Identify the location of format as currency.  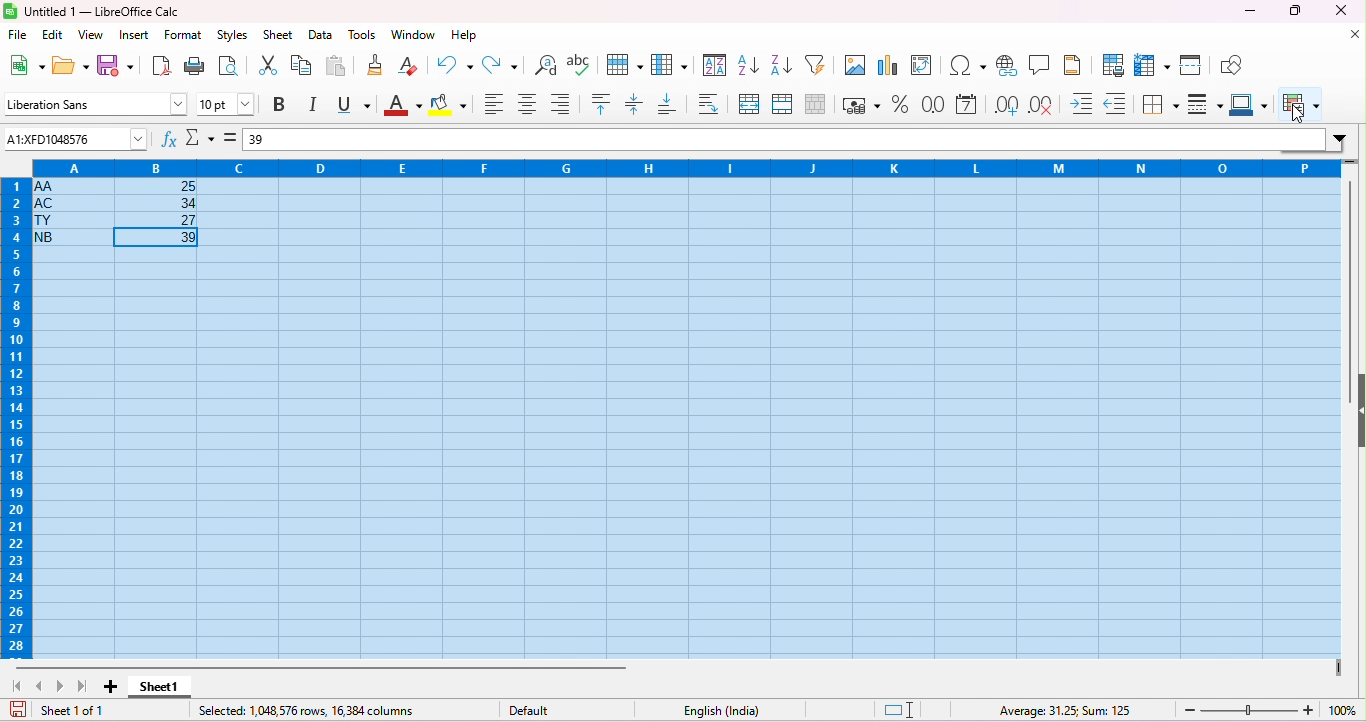
(861, 104).